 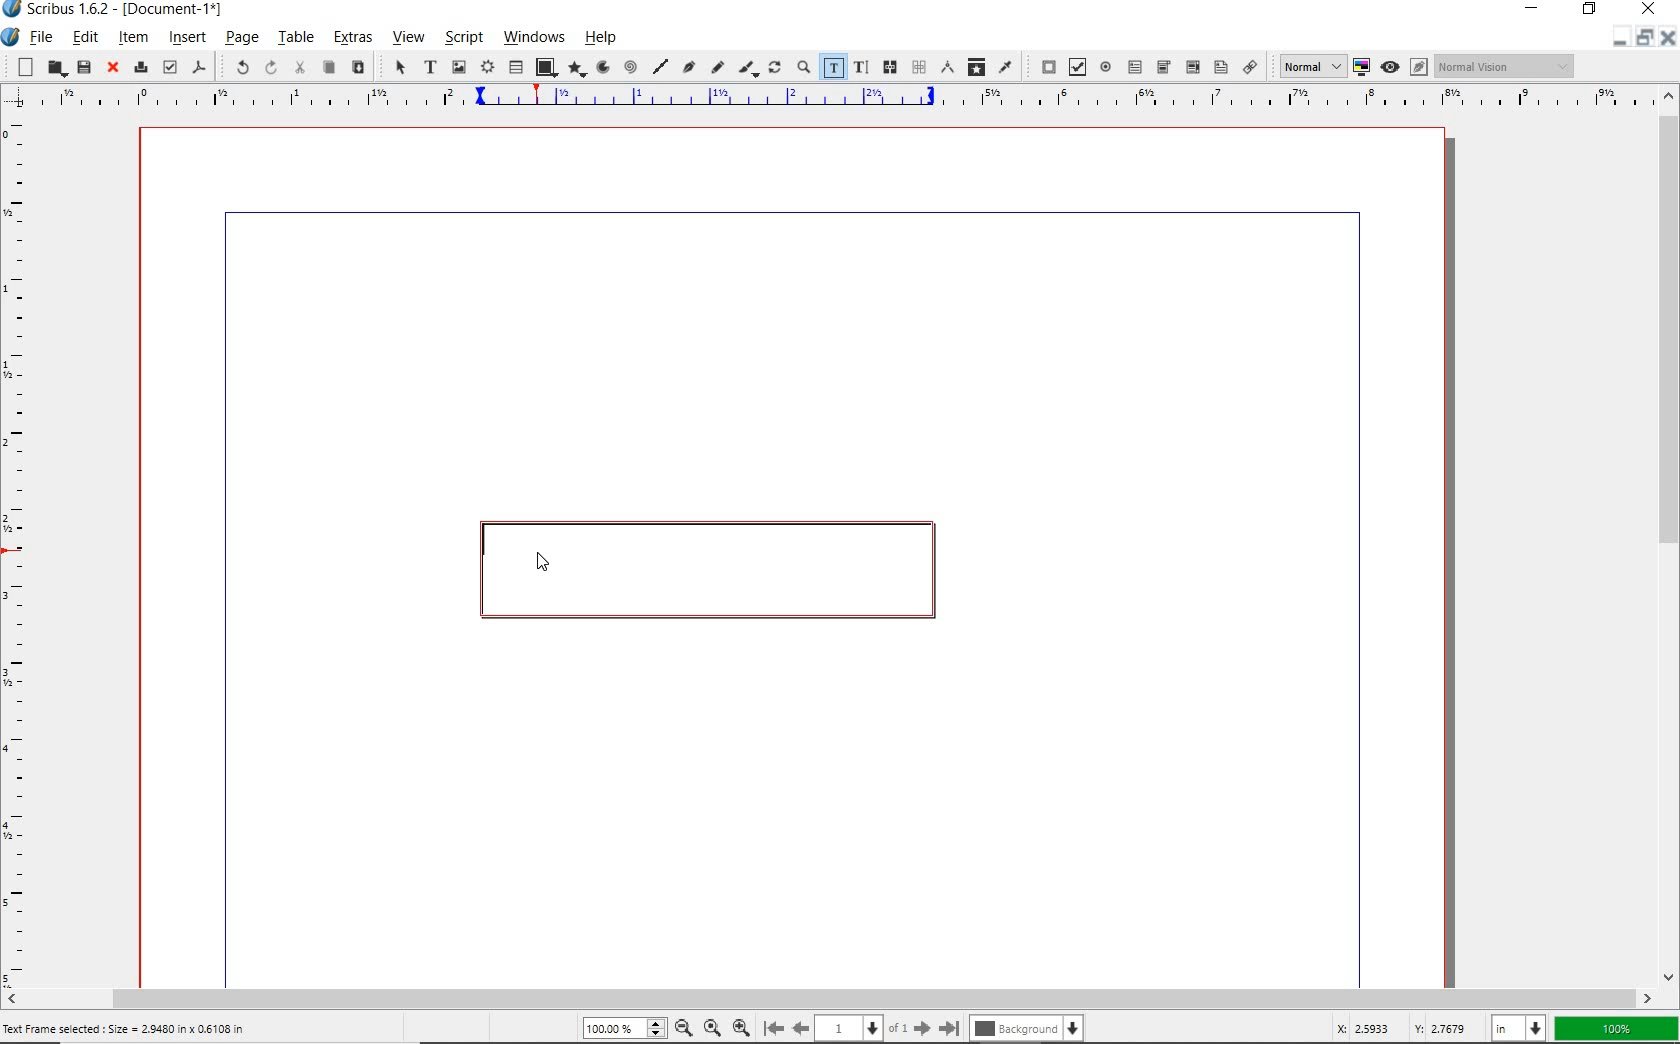 What do you see at coordinates (1389, 66) in the screenshot?
I see `Preview mode` at bounding box center [1389, 66].